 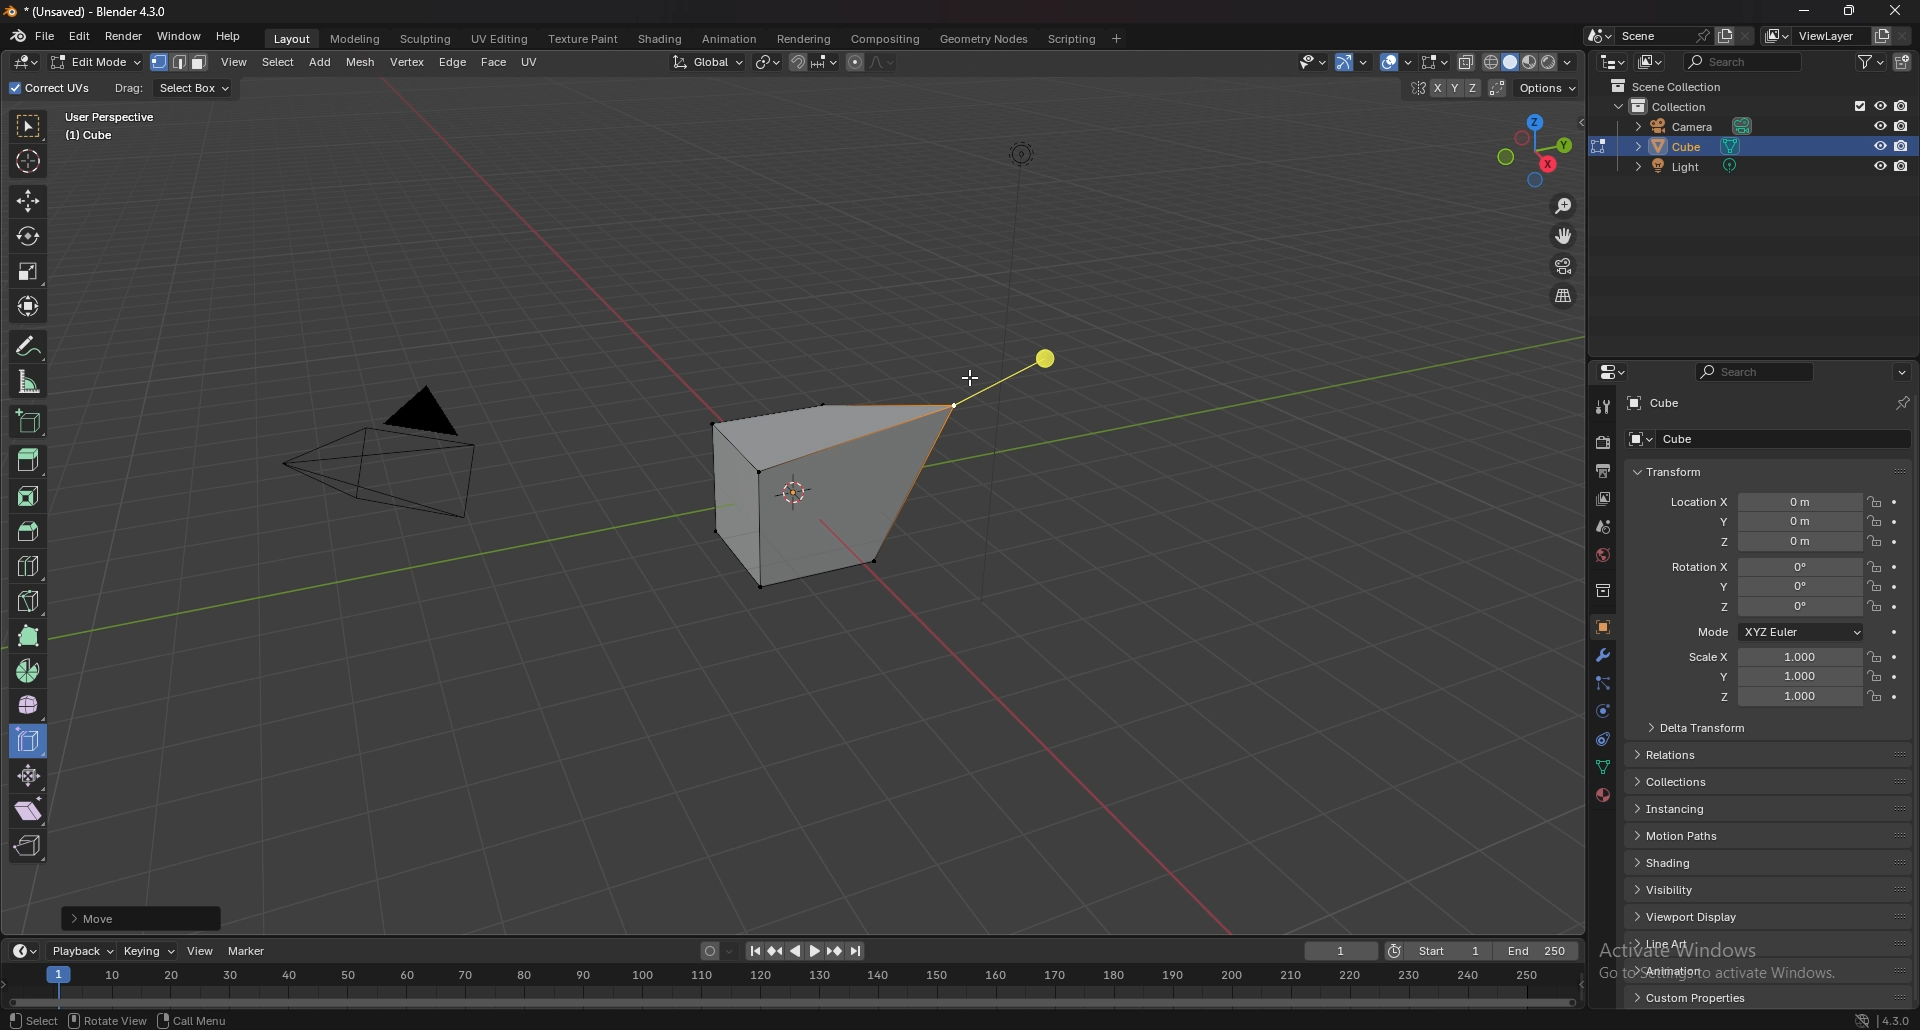 What do you see at coordinates (1118, 39) in the screenshot?
I see `add workspace` at bounding box center [1118, 39].